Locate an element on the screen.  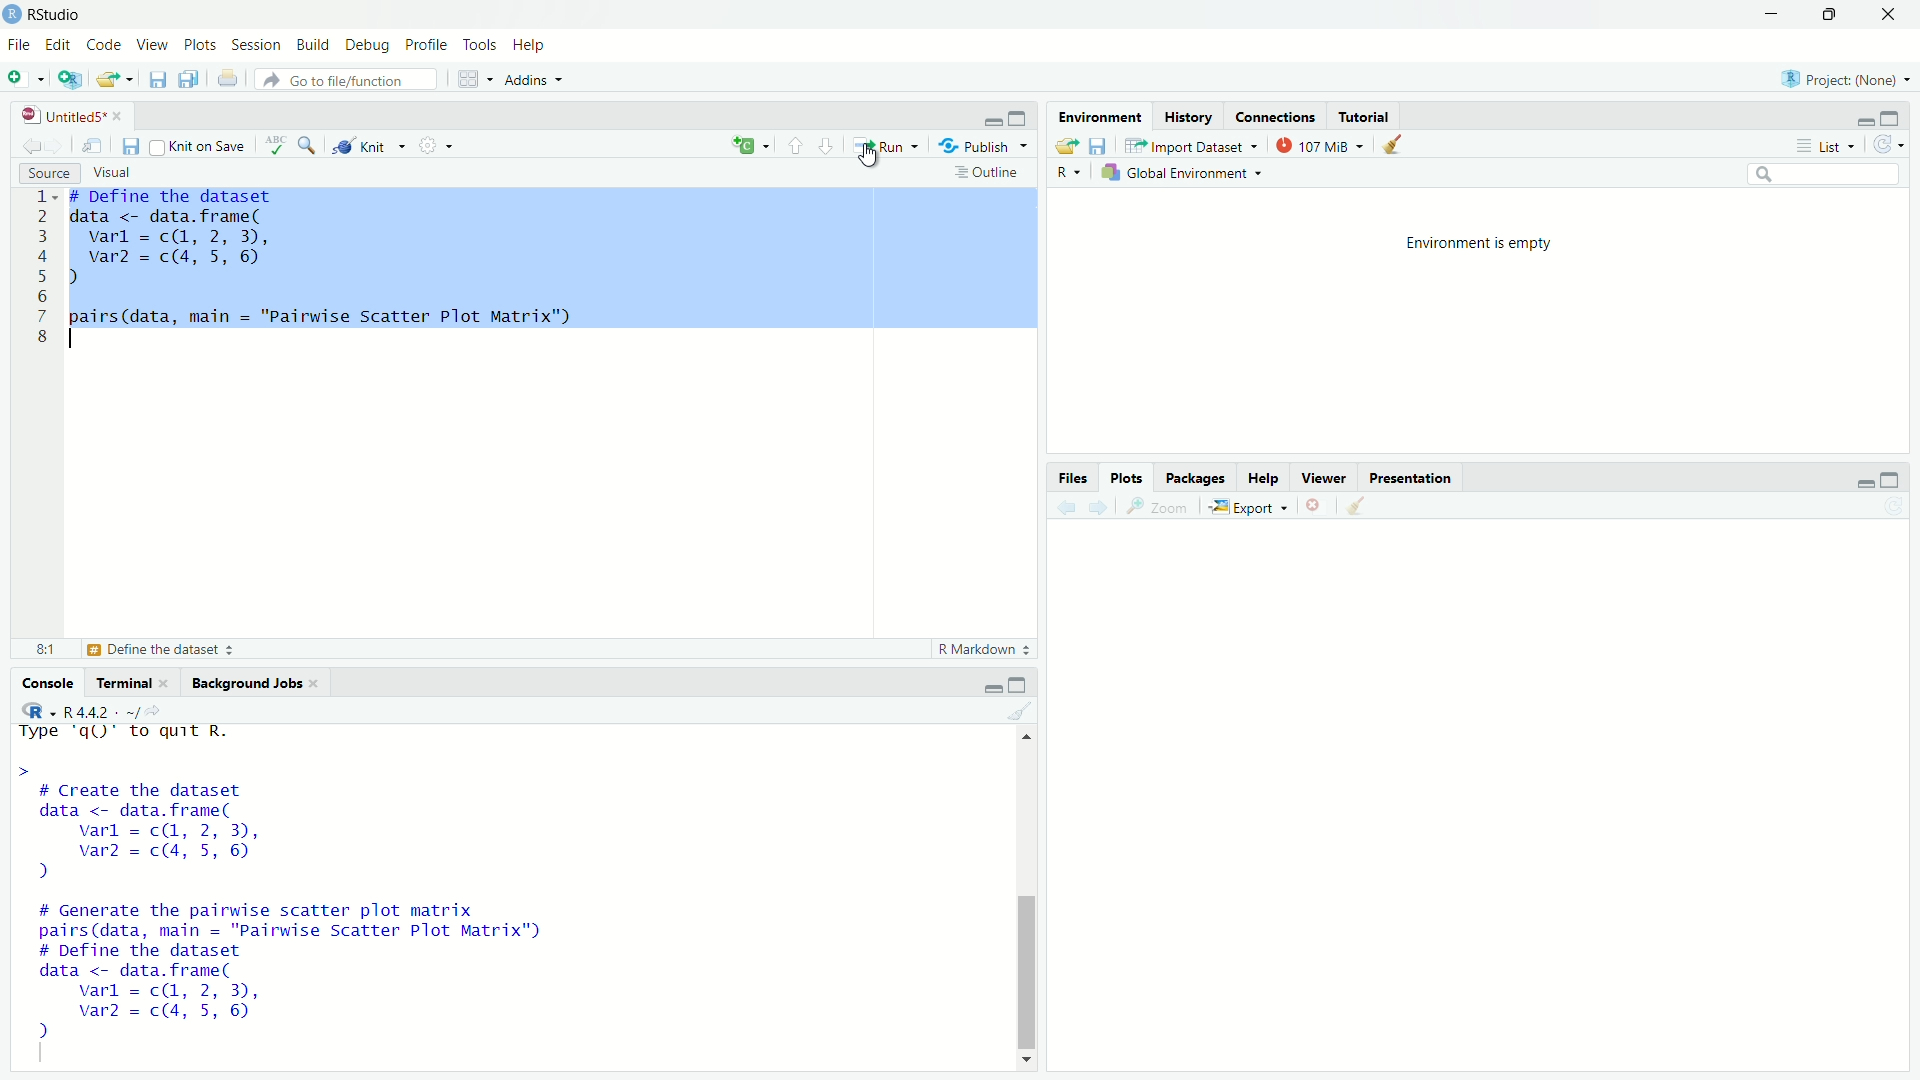
Save all open documents (Ctrl + Alt + S) is located at coordinates (188, 76).